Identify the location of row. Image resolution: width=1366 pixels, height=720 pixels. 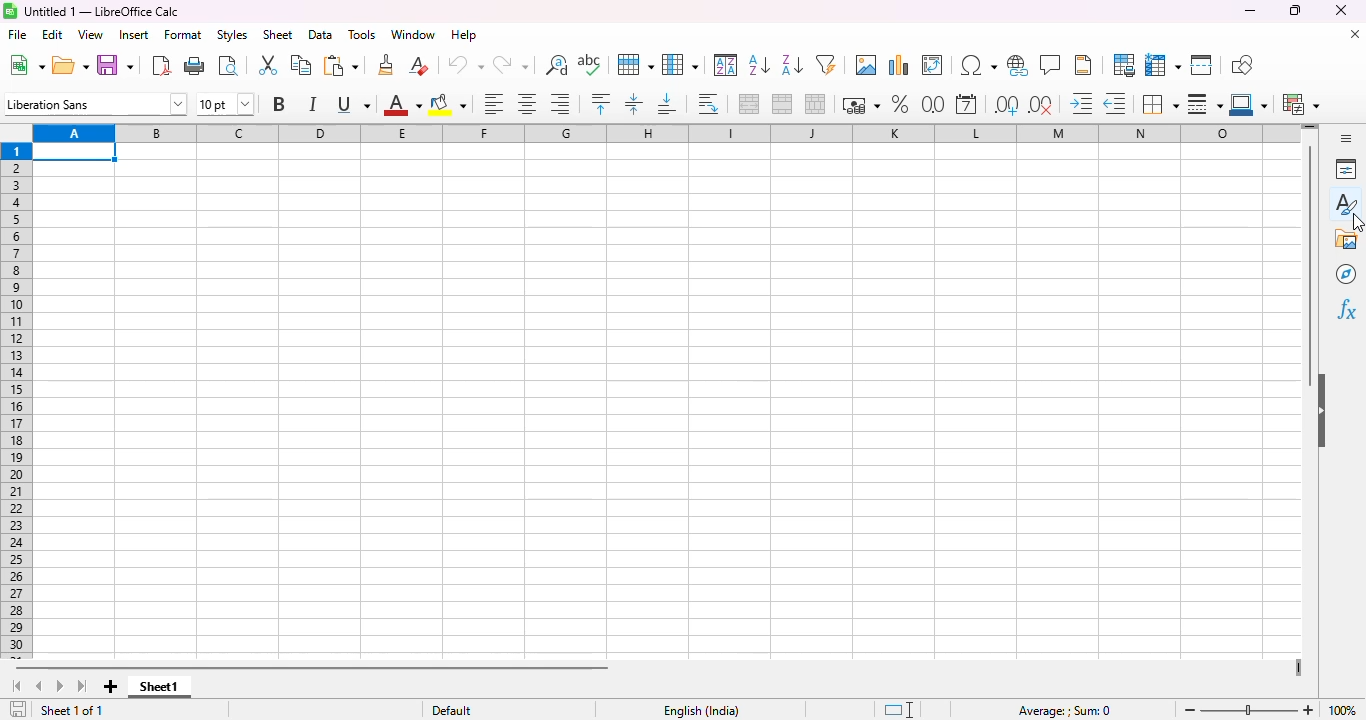
(635, 64).